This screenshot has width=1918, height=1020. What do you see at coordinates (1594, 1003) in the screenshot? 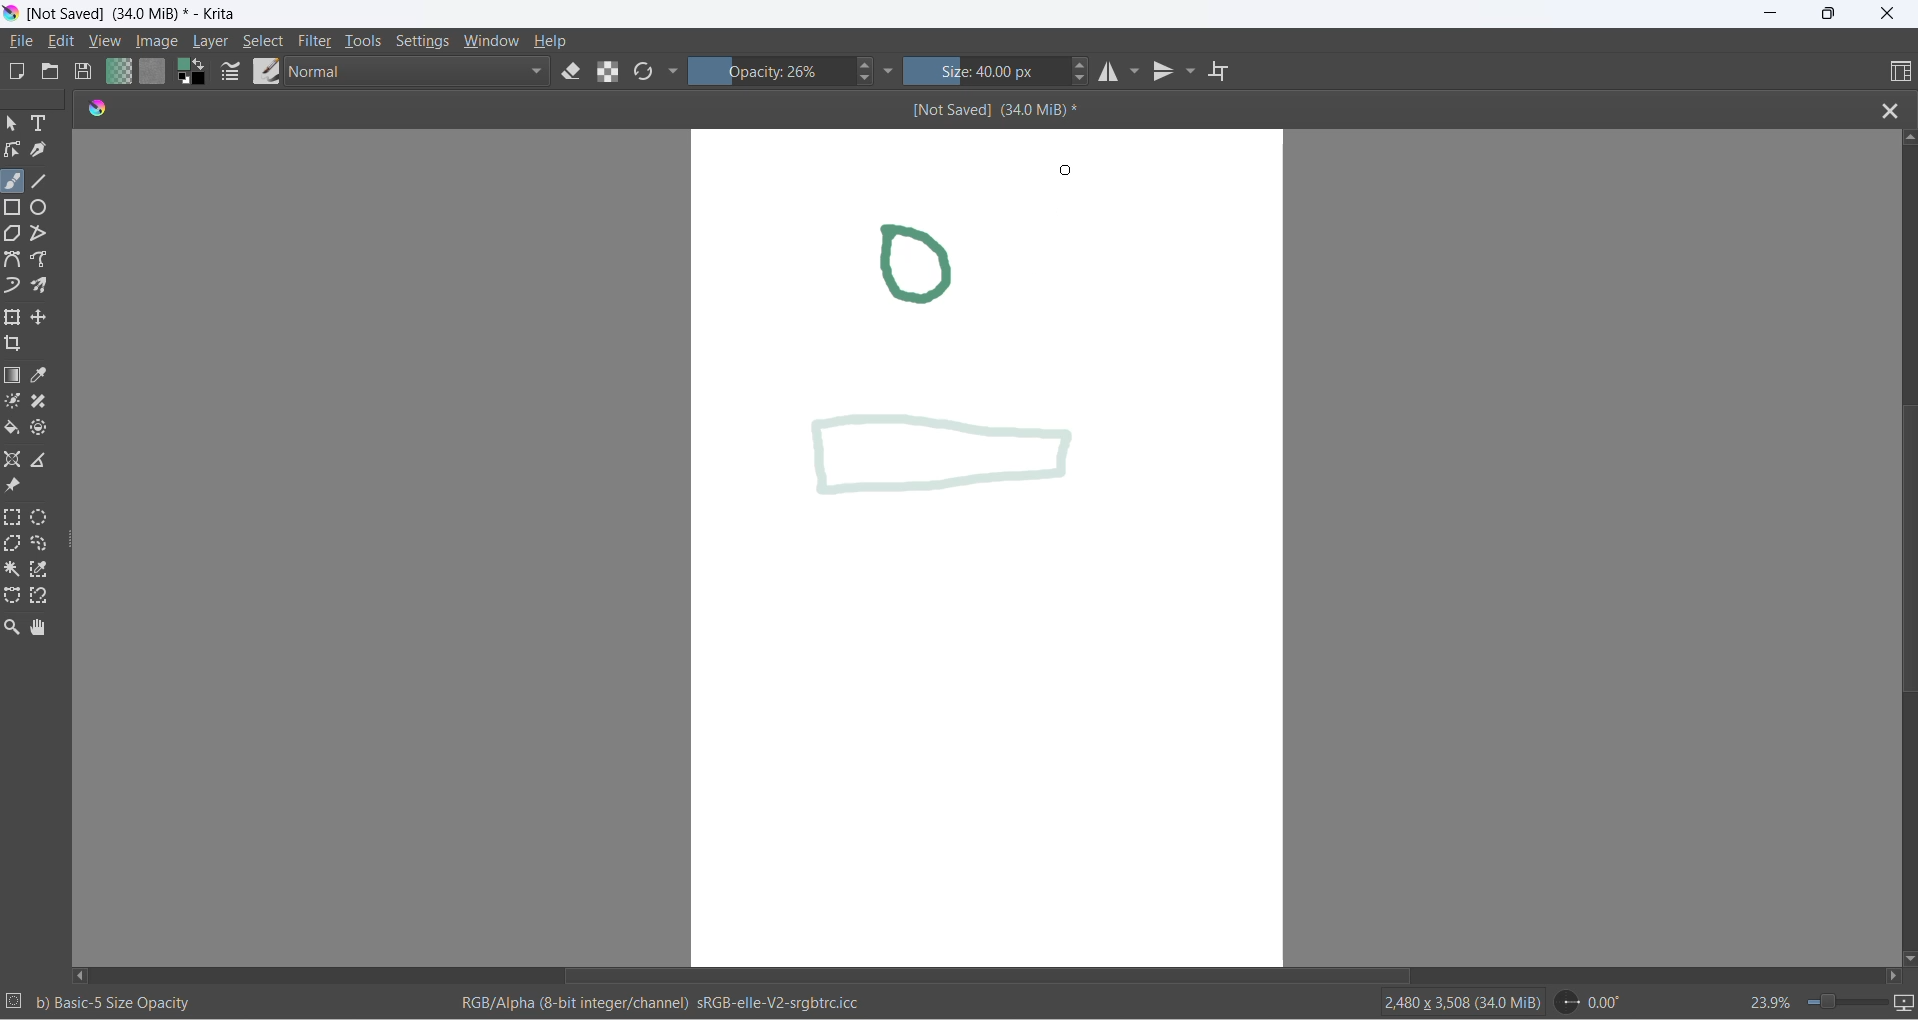
I see `0.00` at bounding box center [1594, 1003].